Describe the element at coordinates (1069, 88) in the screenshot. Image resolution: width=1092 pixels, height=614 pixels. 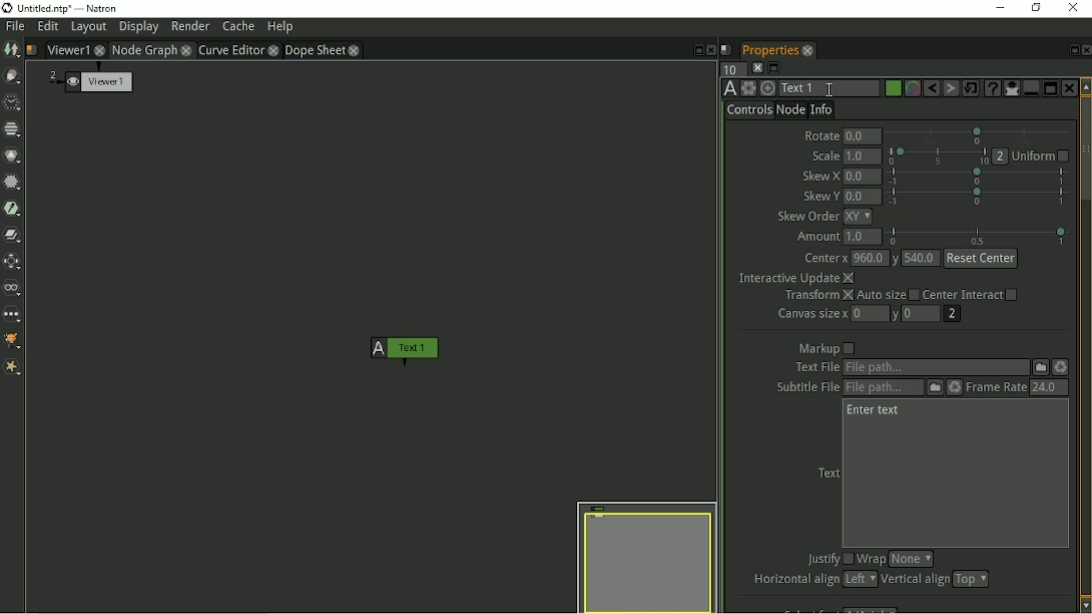
I see `Close` at that location.